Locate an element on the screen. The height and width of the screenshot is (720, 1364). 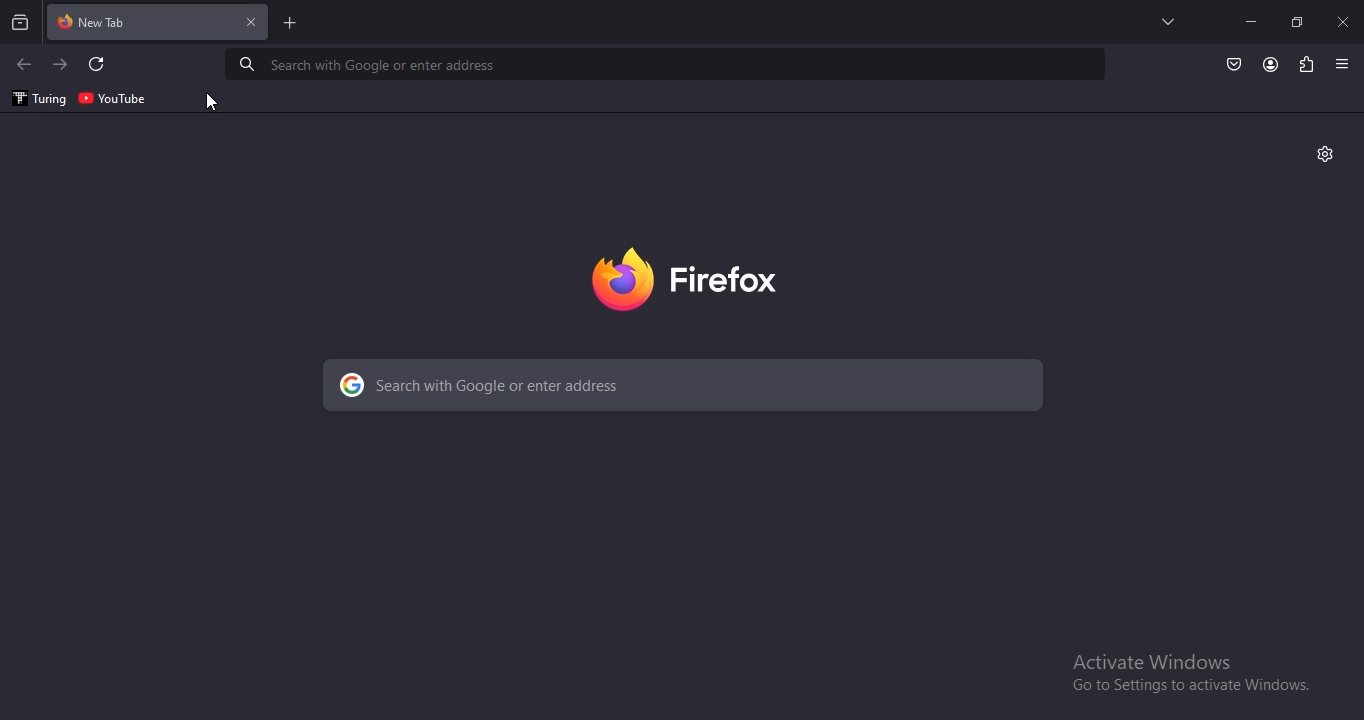
firebox is located at coordinates (681, 276).